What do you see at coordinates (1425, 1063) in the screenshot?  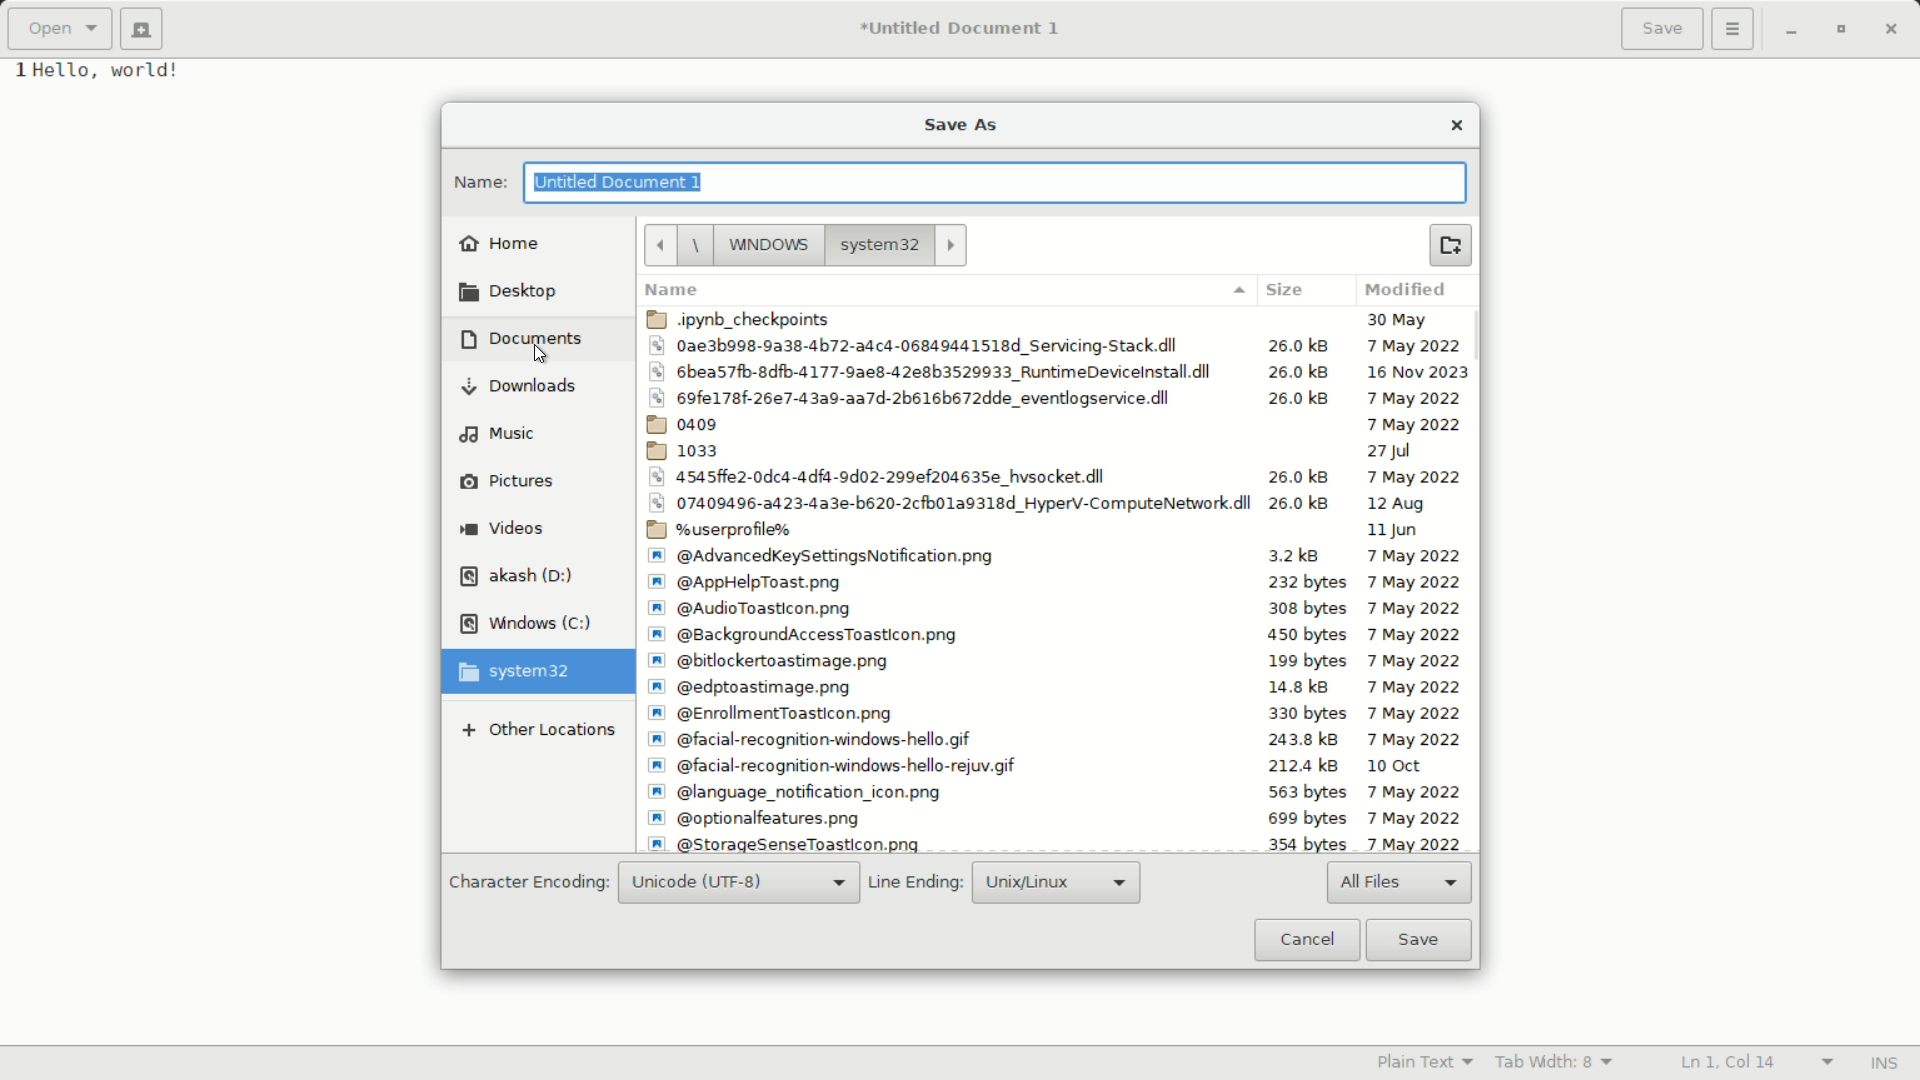 I see `Highlighting mode` at bounding box center [1425, 1063].